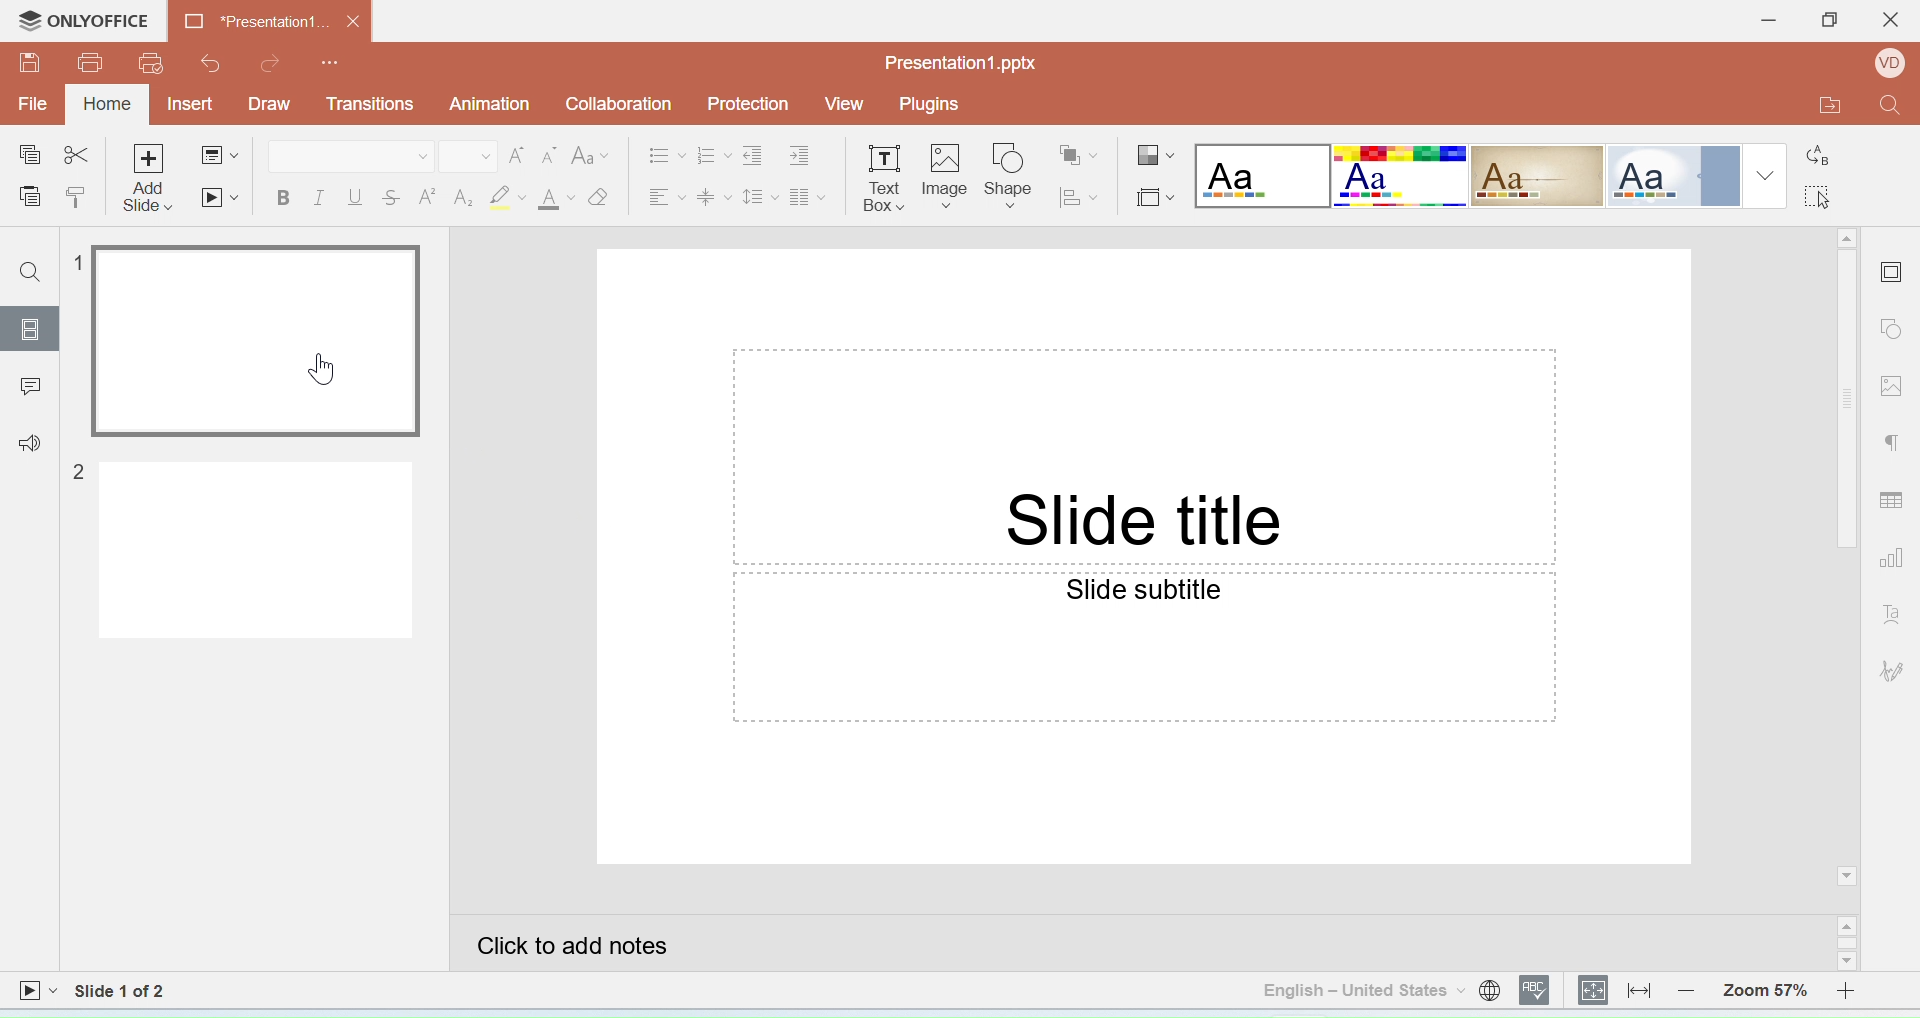  I want to click on File name, so click(962, 63).